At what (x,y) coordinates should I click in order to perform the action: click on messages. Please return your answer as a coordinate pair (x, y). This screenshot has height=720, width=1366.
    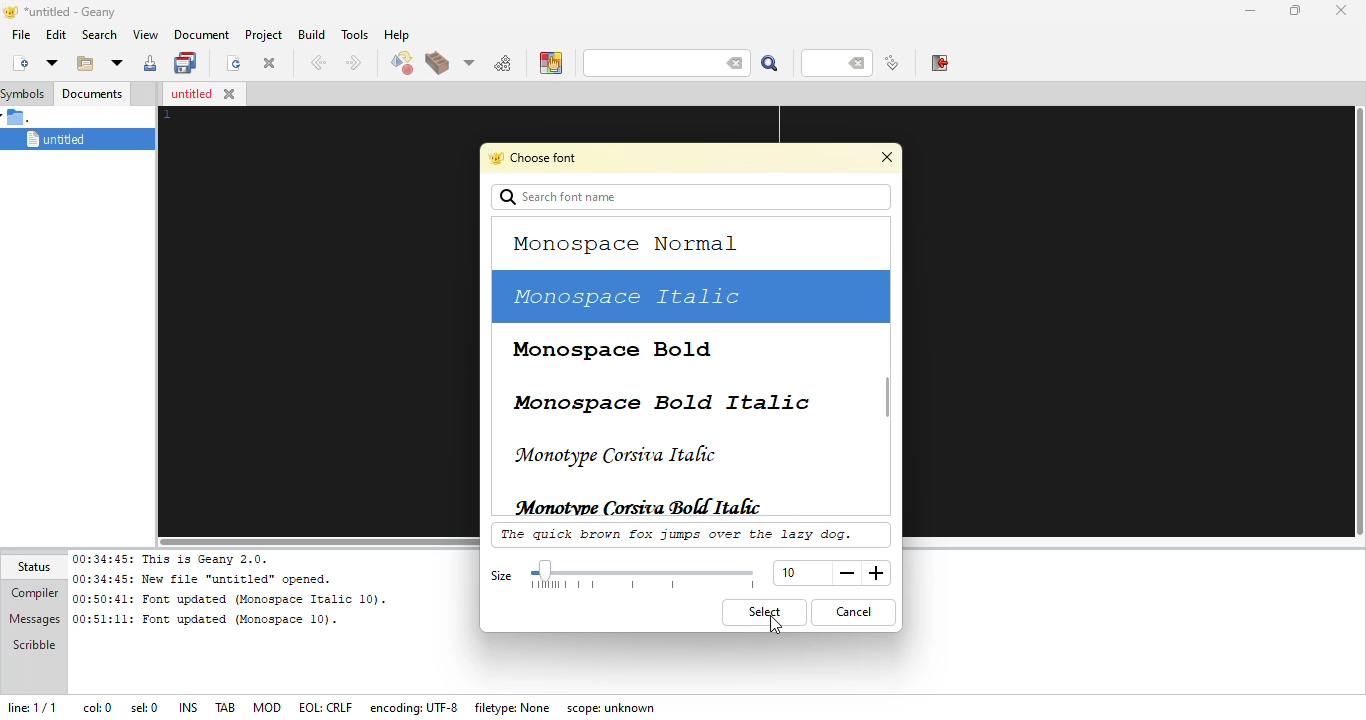
    Looking at the image, I should click on (34, 620).